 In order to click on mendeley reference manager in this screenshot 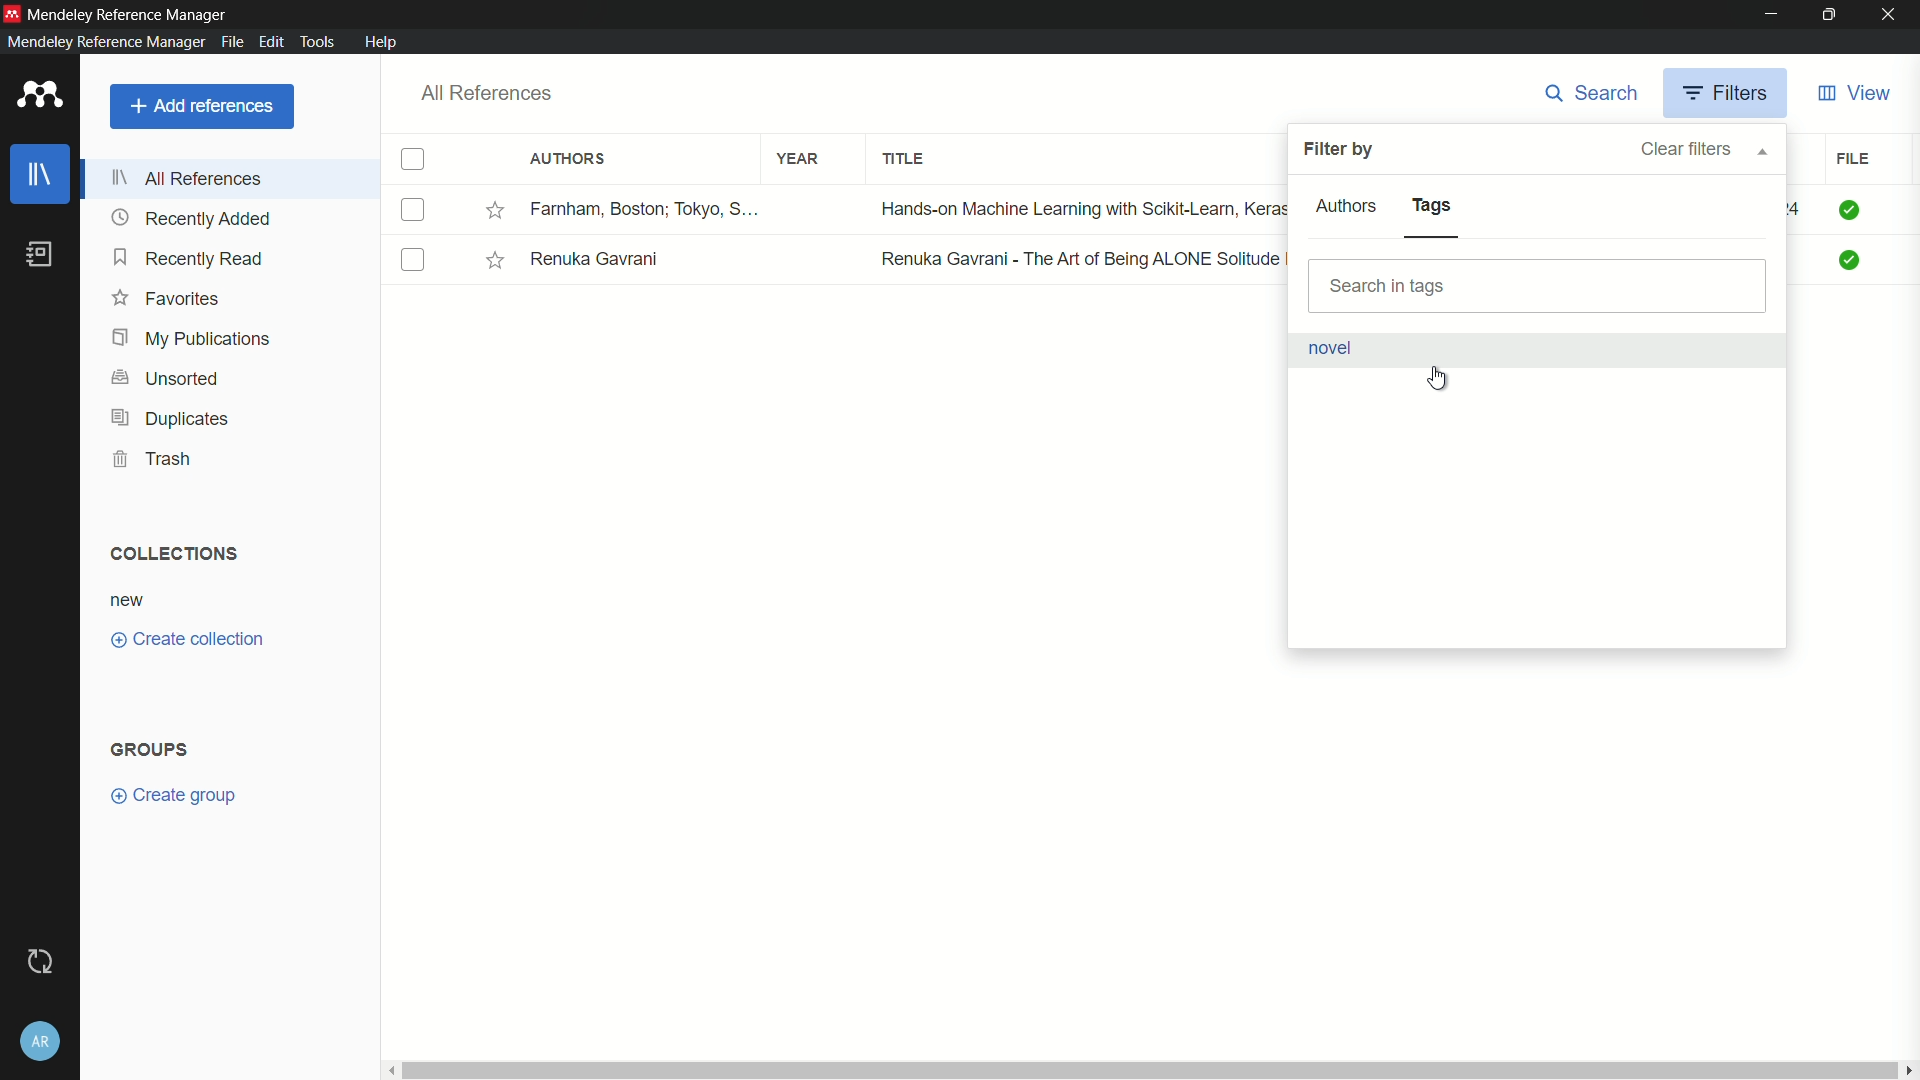, I will do `click(128, 16)`.